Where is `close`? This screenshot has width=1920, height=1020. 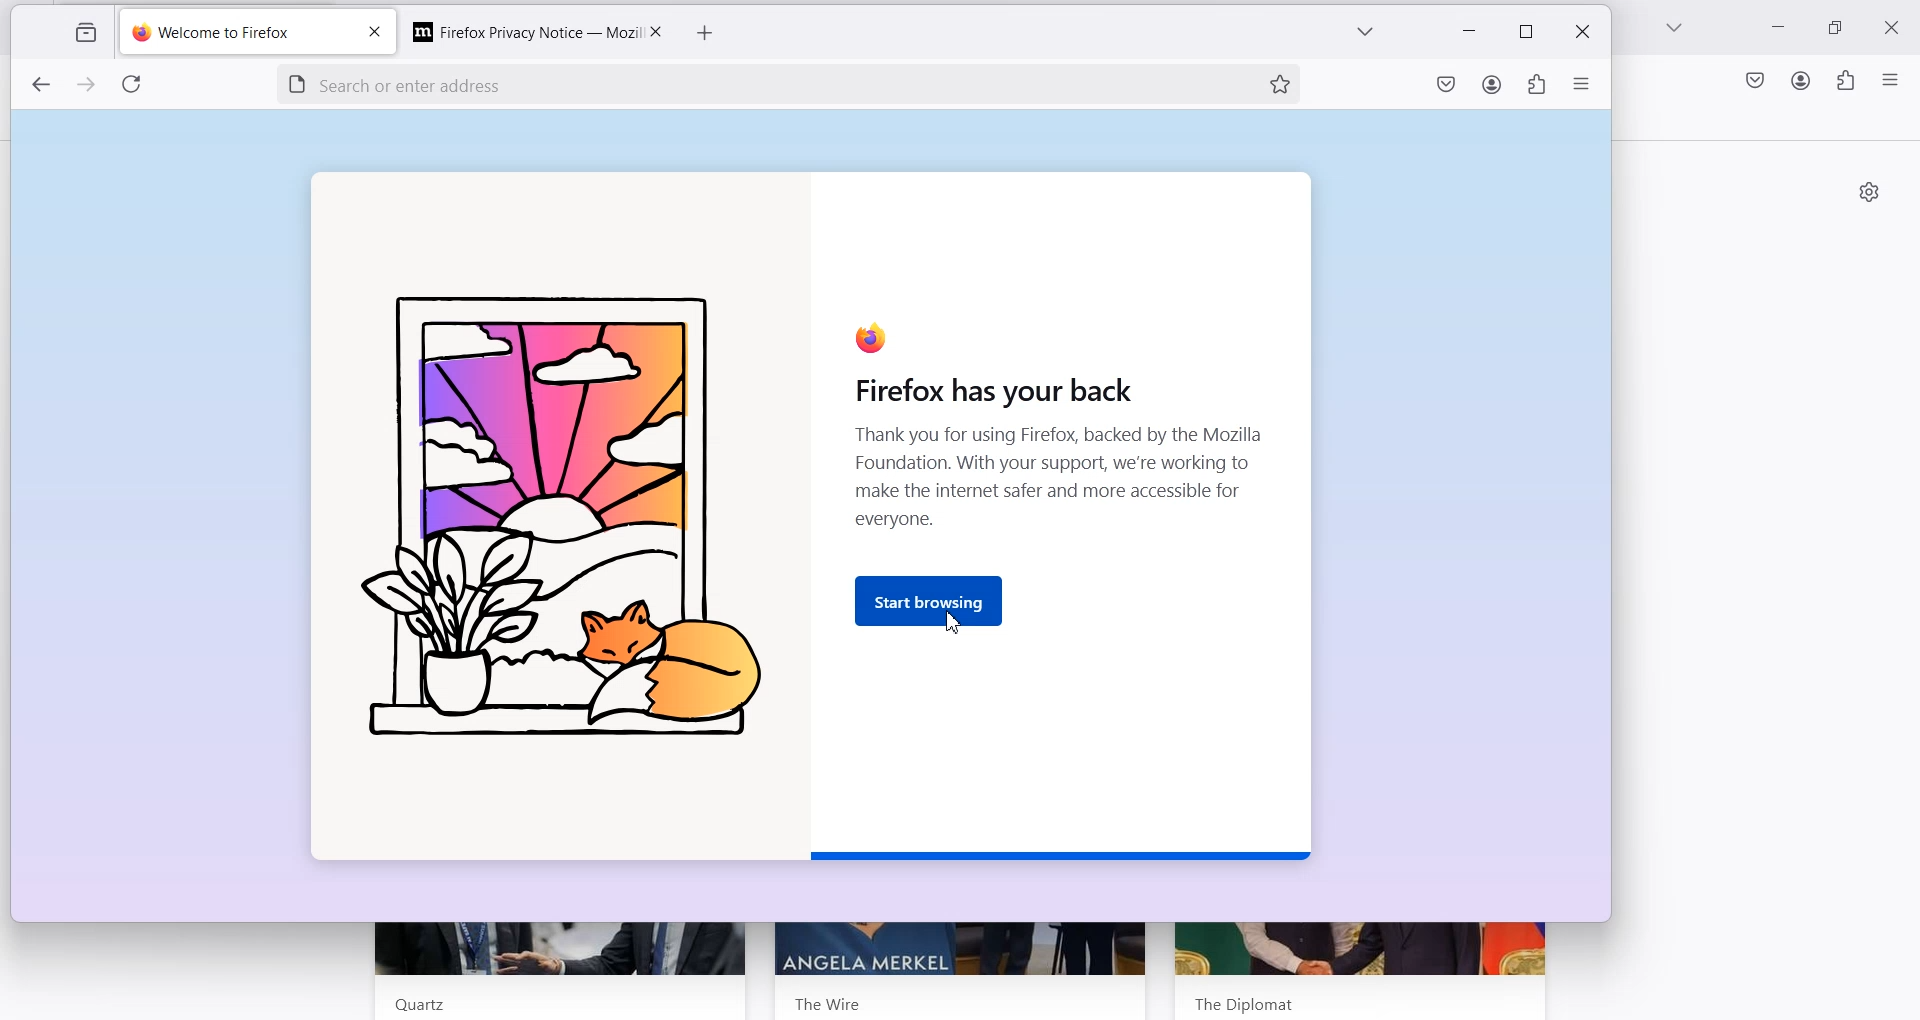
close is located at coordinates (373, 34).